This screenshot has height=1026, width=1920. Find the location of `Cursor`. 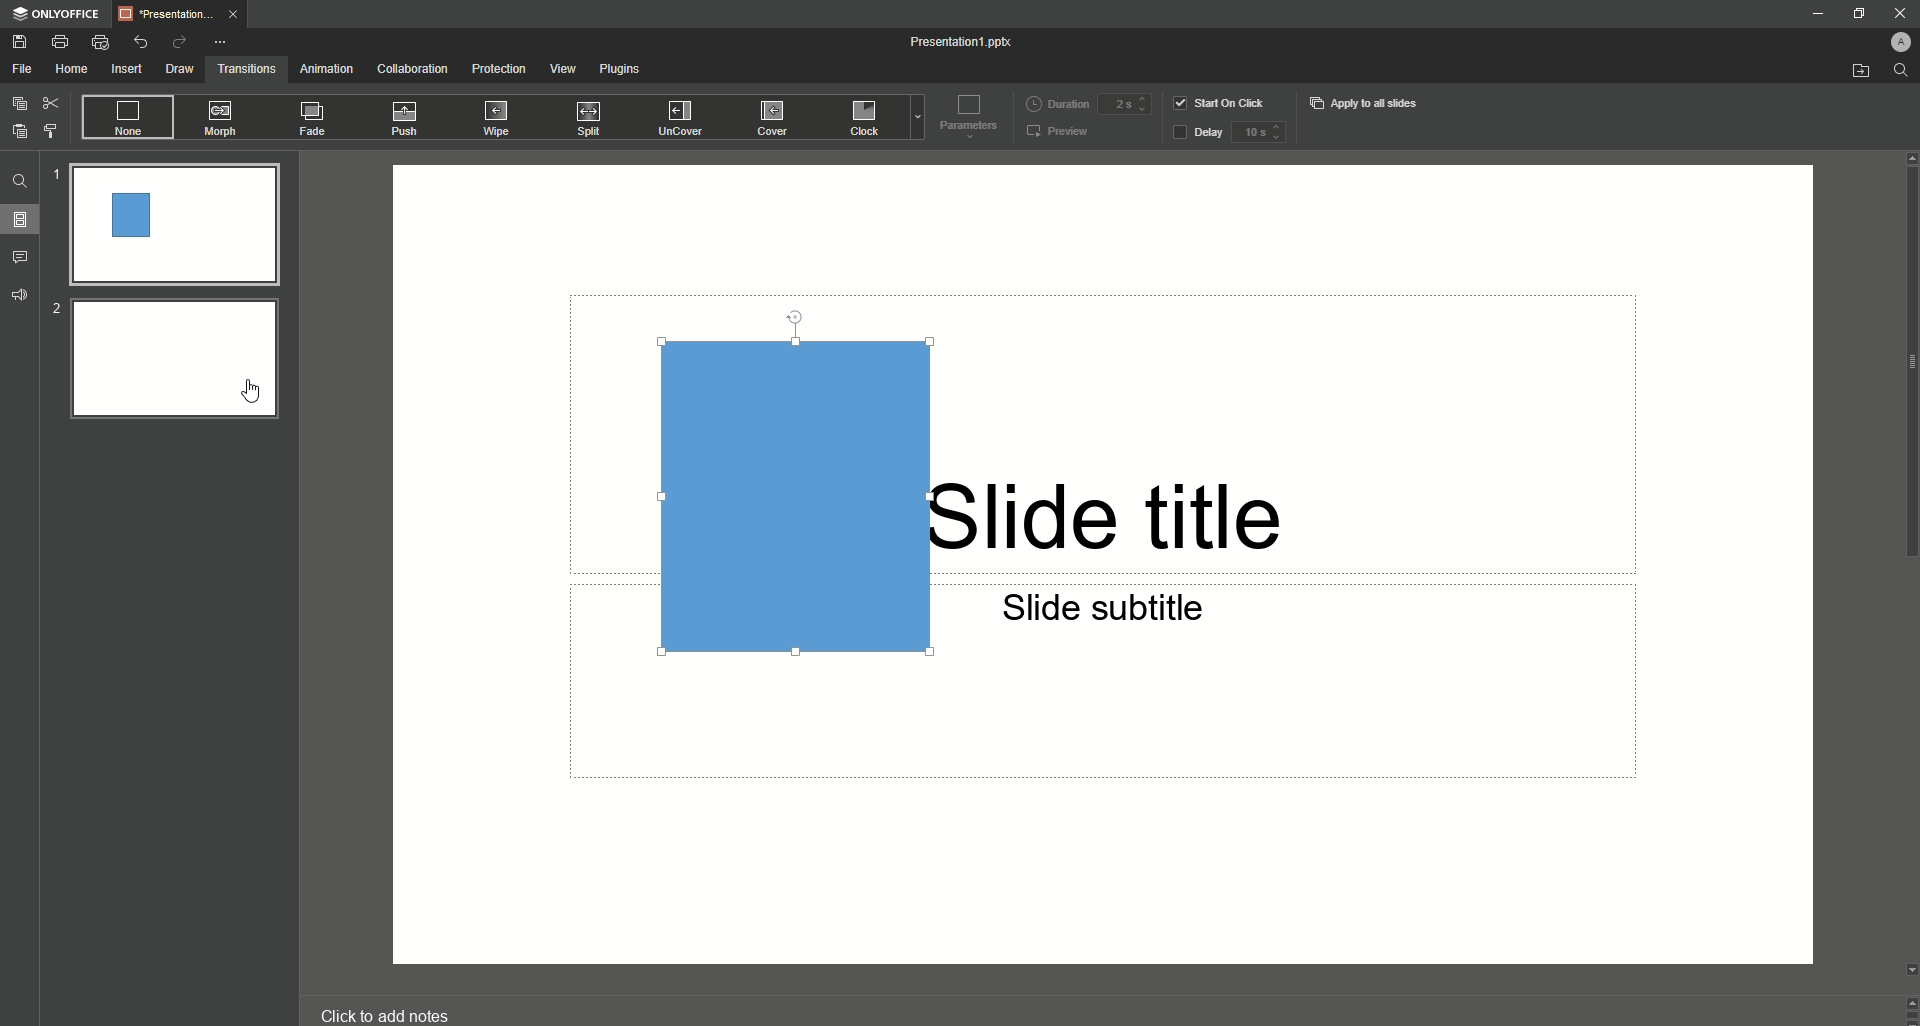

Cursor is located at coordinates (251, 393).